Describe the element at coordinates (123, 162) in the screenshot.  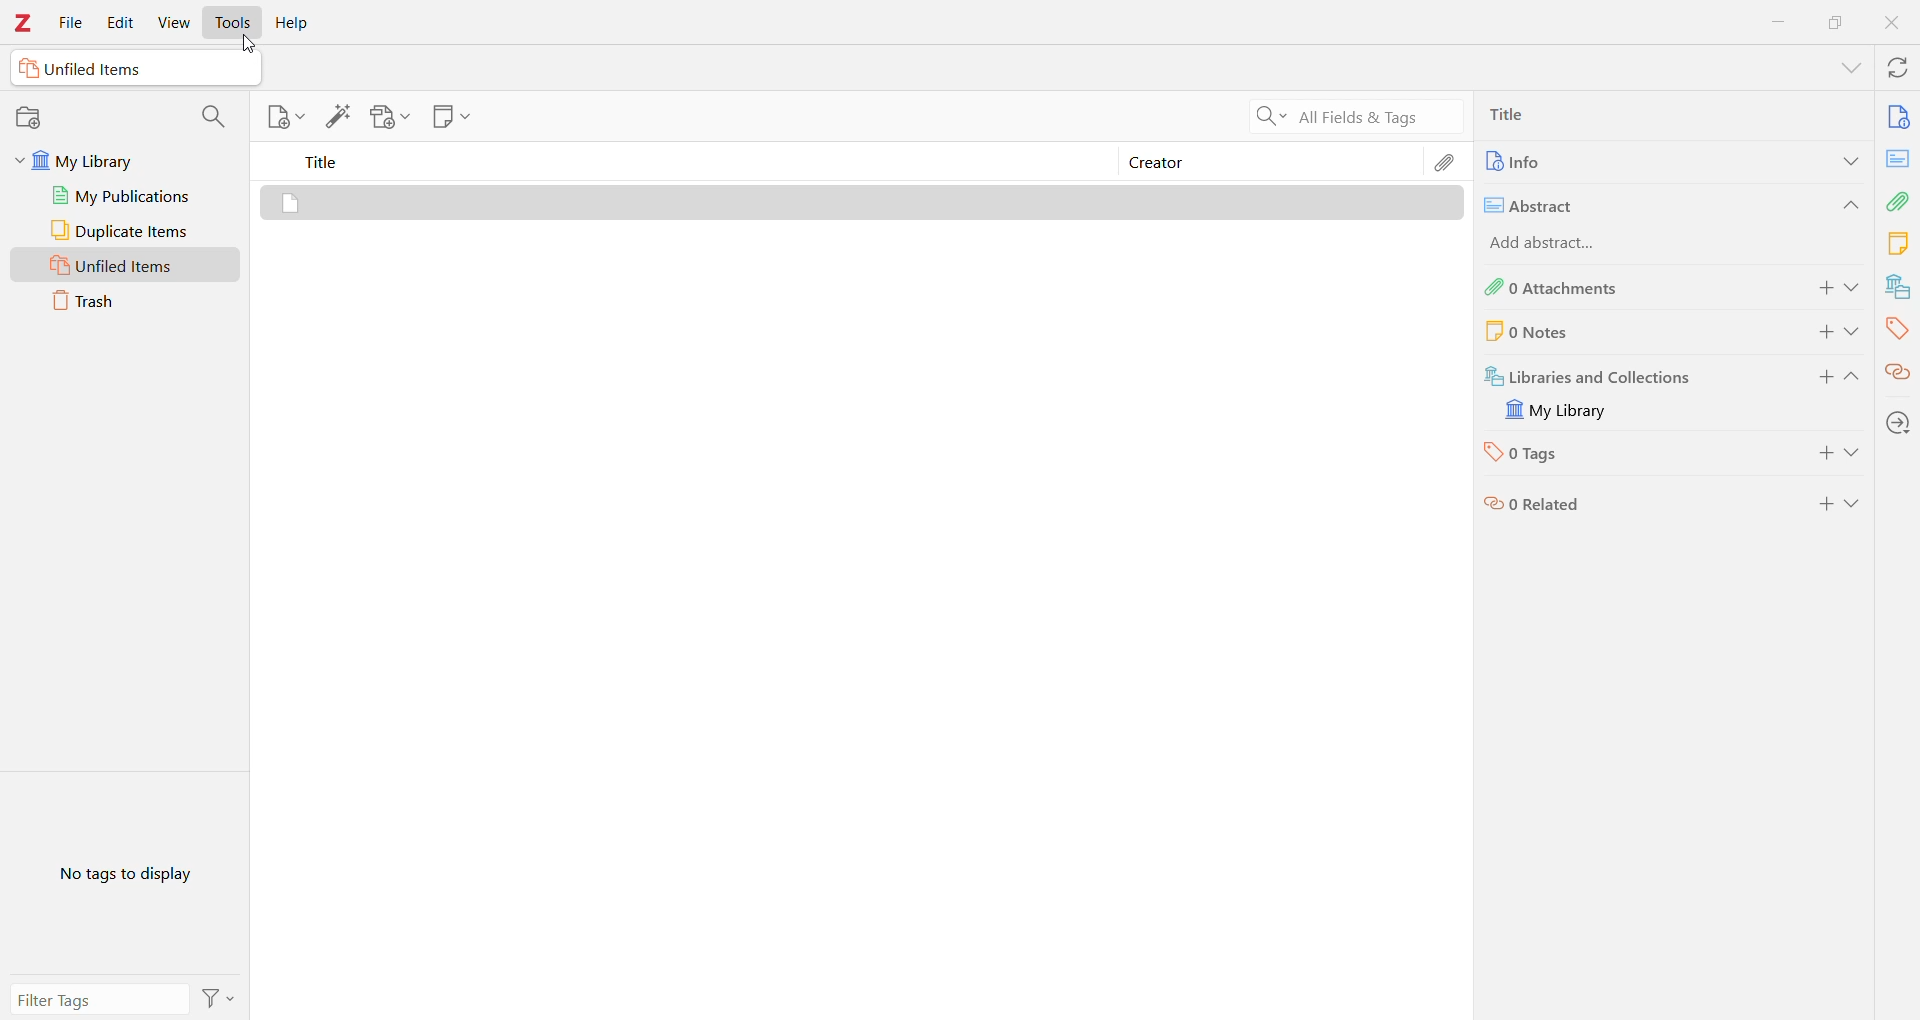
I see `My Library` at that location.